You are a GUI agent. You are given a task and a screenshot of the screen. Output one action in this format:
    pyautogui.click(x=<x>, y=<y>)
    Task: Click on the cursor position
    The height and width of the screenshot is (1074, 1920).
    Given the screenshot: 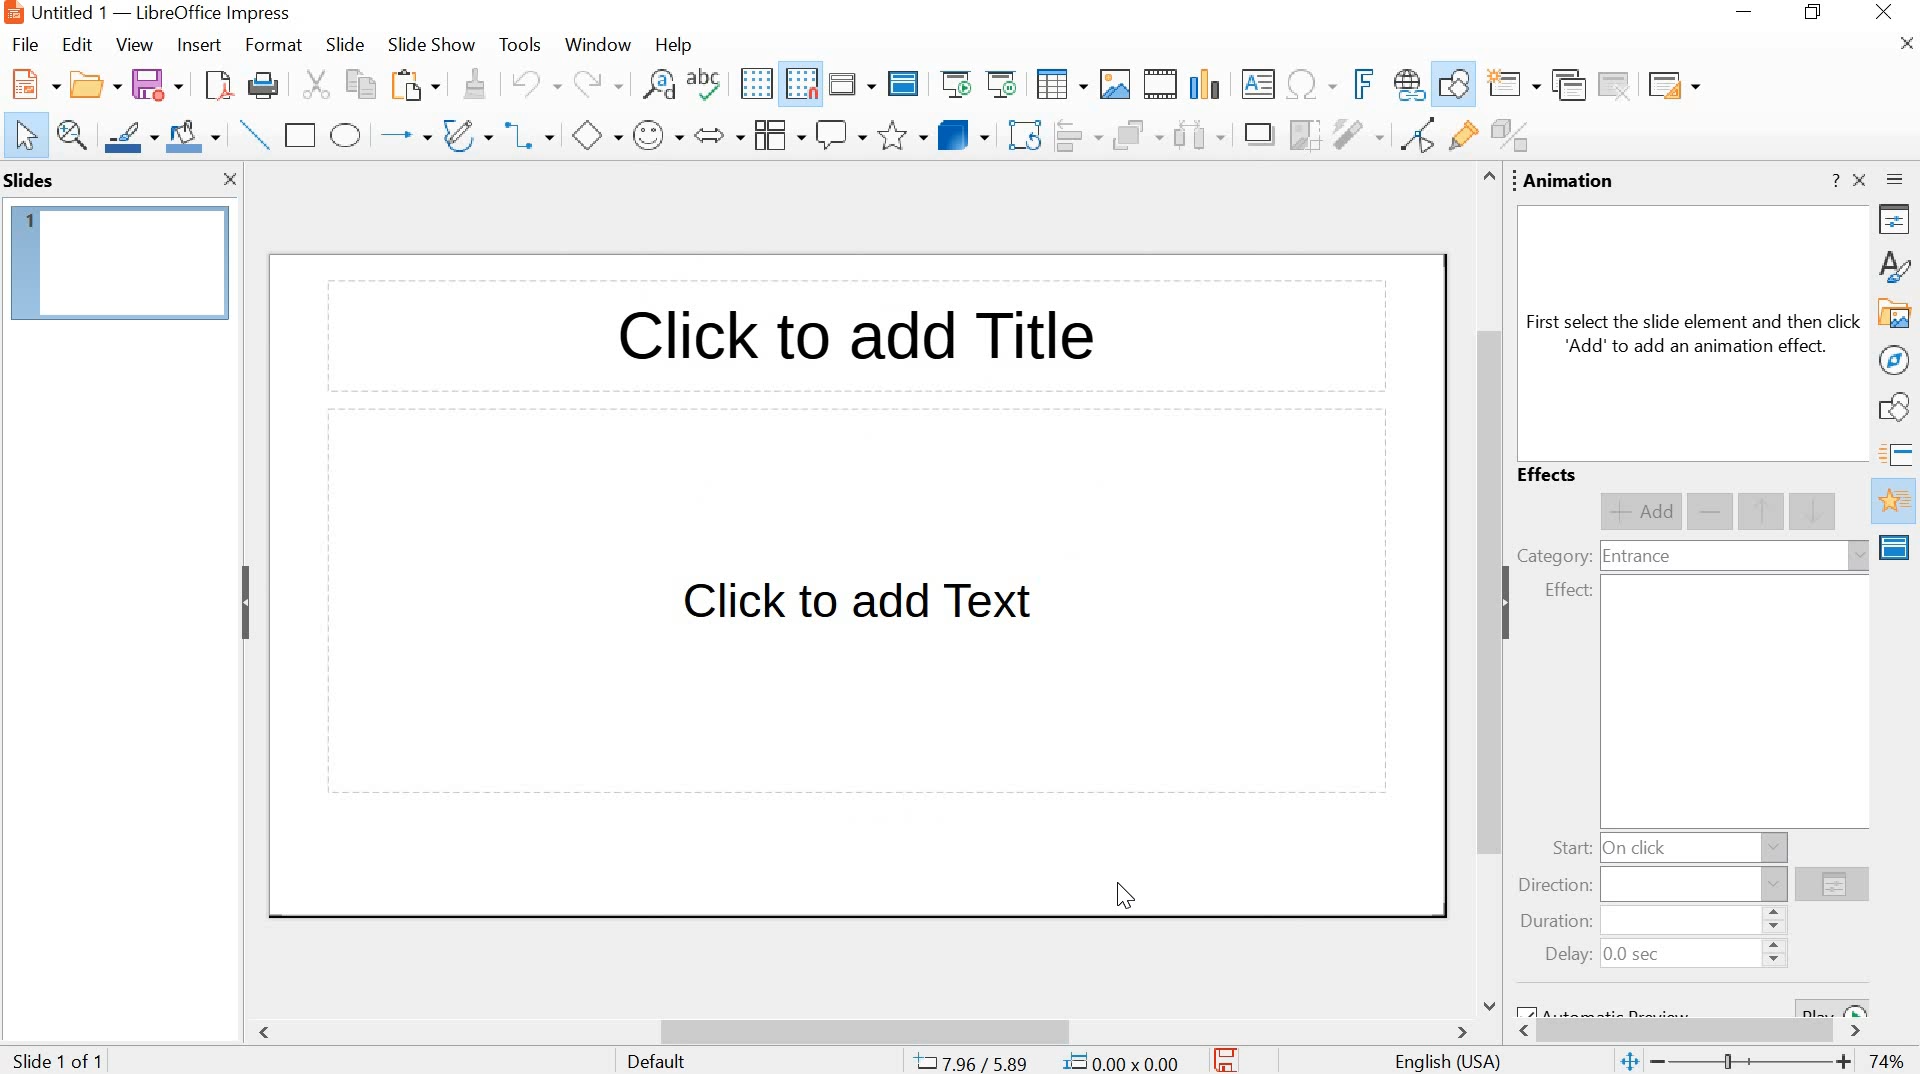 What is the action you would take?
    pyautogui.click(x=975, y=1062)
    